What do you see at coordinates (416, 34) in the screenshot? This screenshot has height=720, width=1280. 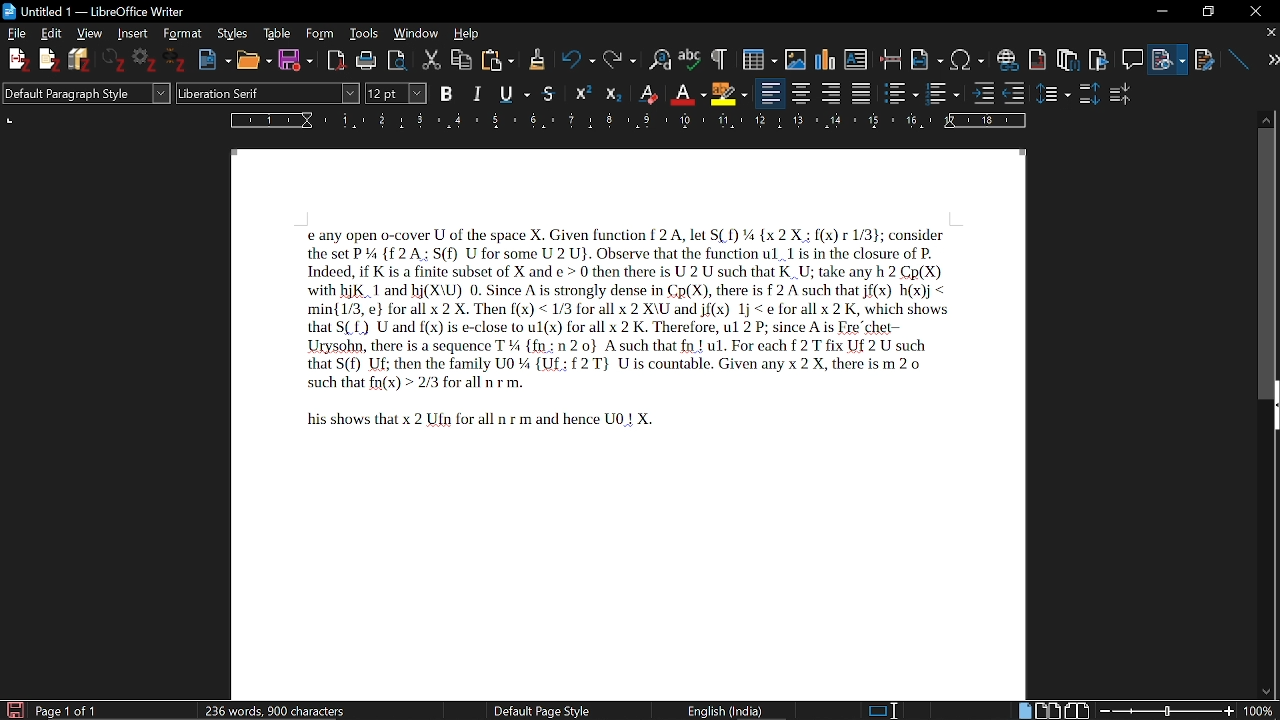 I see `Window` at bounding box center [416, 34].